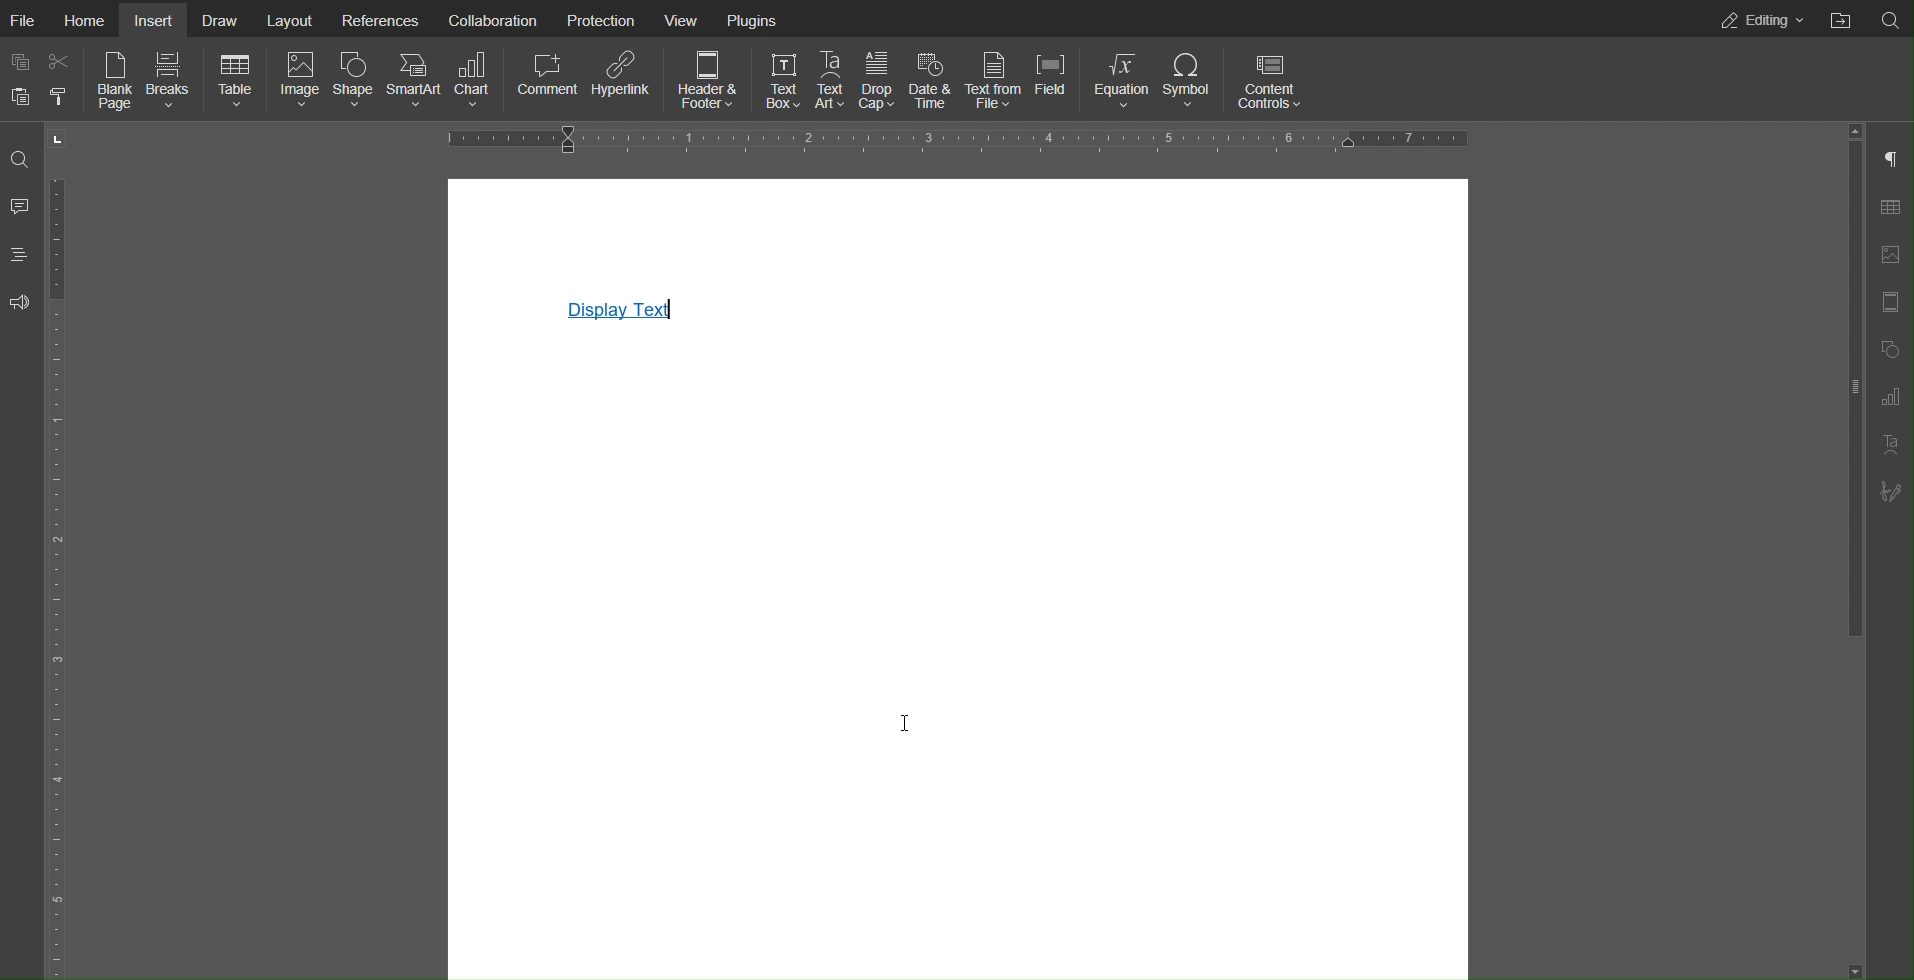 The width and height of the screenshot is (1914, 980). I want to click on Layout, so click(292, 19).